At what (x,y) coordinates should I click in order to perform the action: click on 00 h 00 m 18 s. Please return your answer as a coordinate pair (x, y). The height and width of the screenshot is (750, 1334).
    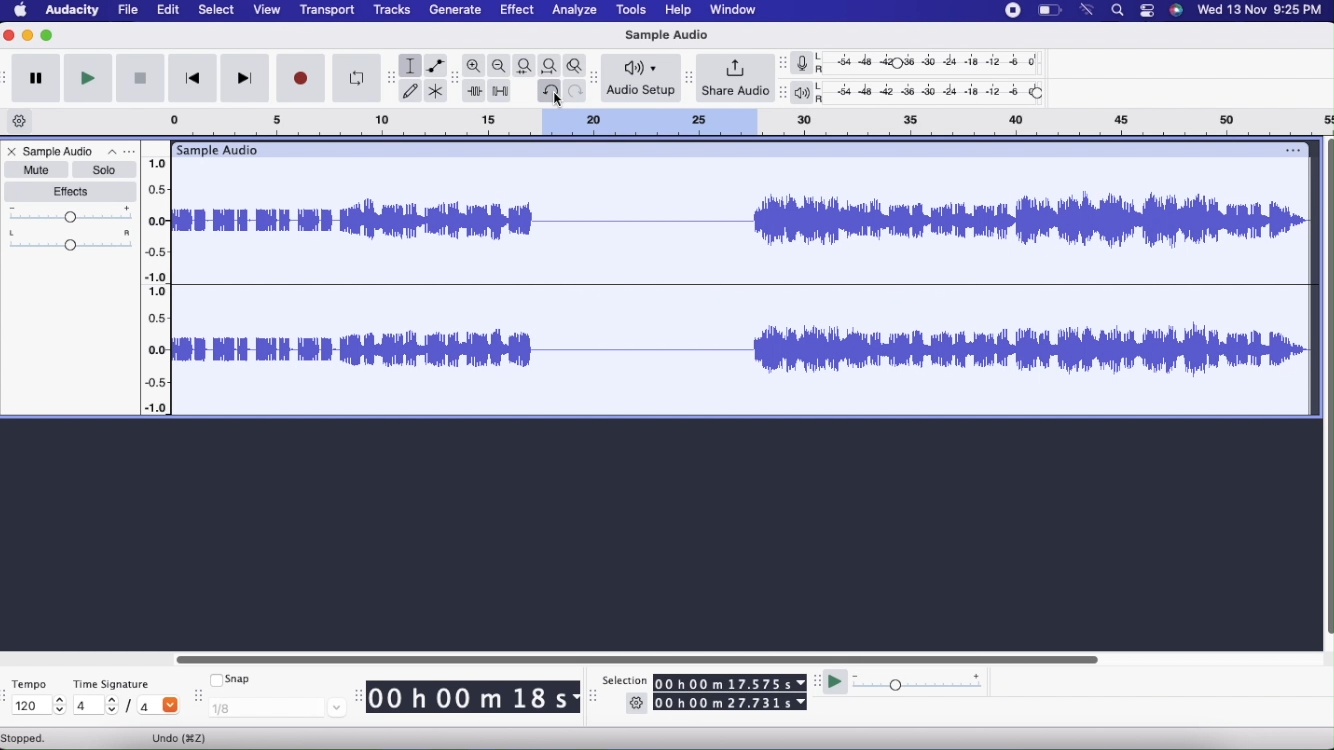
    Looking at the image, I should click on (473, 699).